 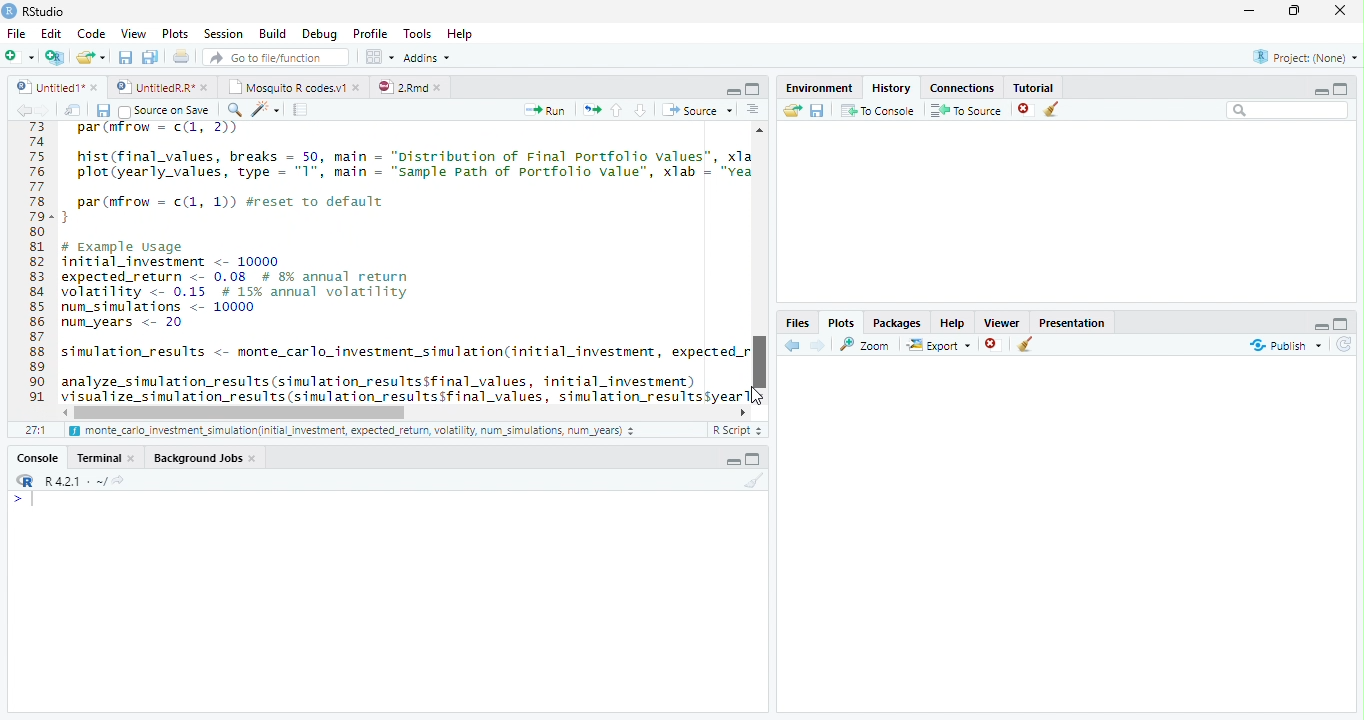 What do you see at coordinates (756, 458) in the screenshot?
I see `Full Height` at bounding box center [756, 458].